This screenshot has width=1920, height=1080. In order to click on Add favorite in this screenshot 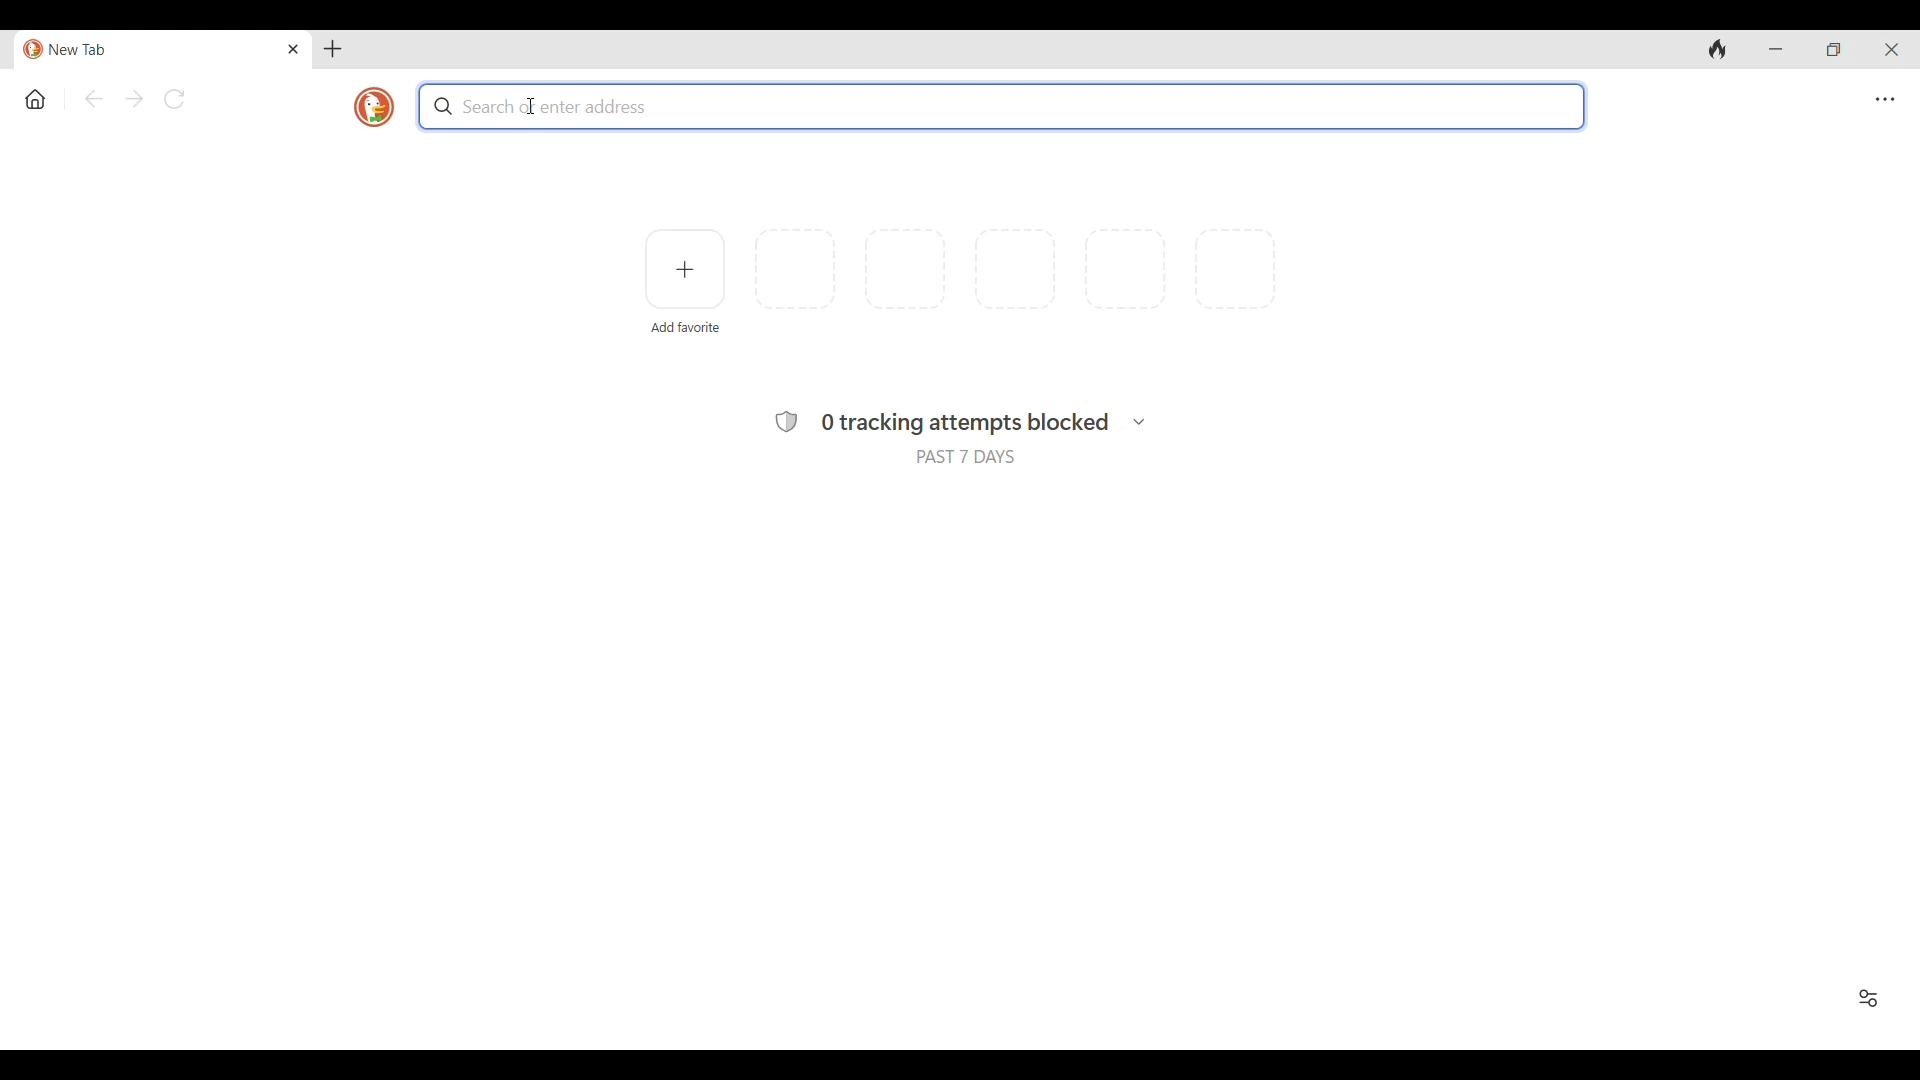, I will do `click(687, 328)`.